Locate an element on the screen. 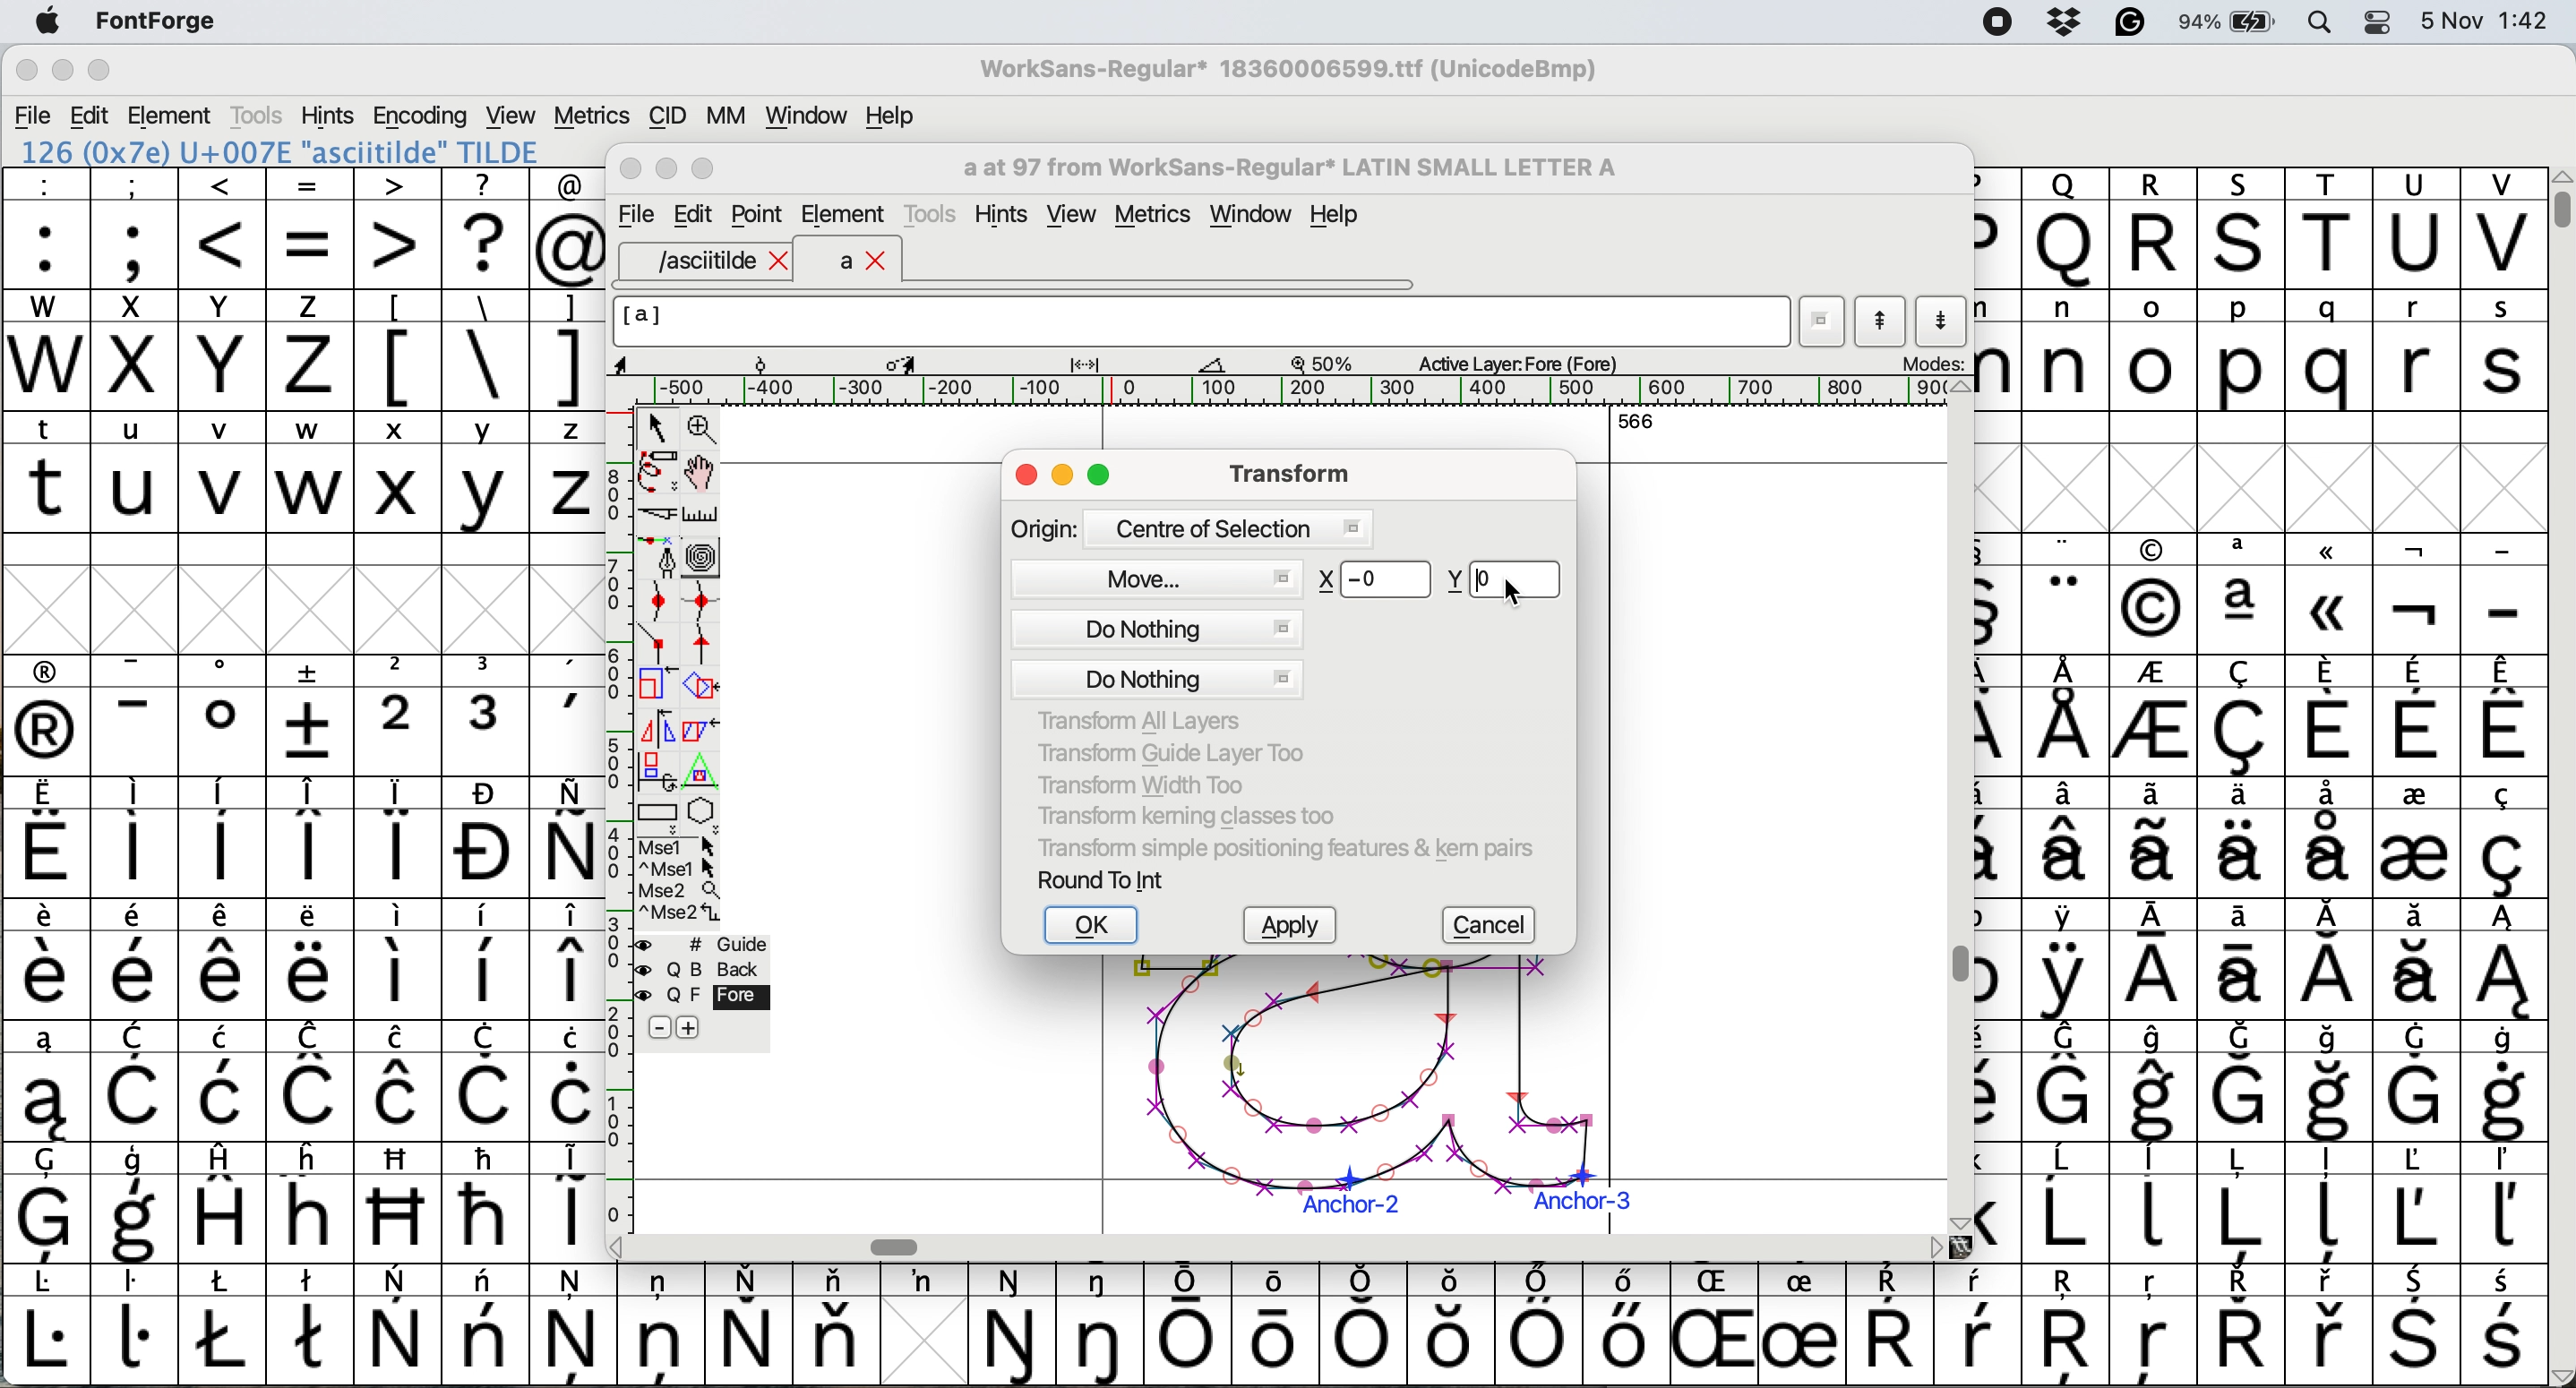  symbol is located at coordinates (228, 1081).